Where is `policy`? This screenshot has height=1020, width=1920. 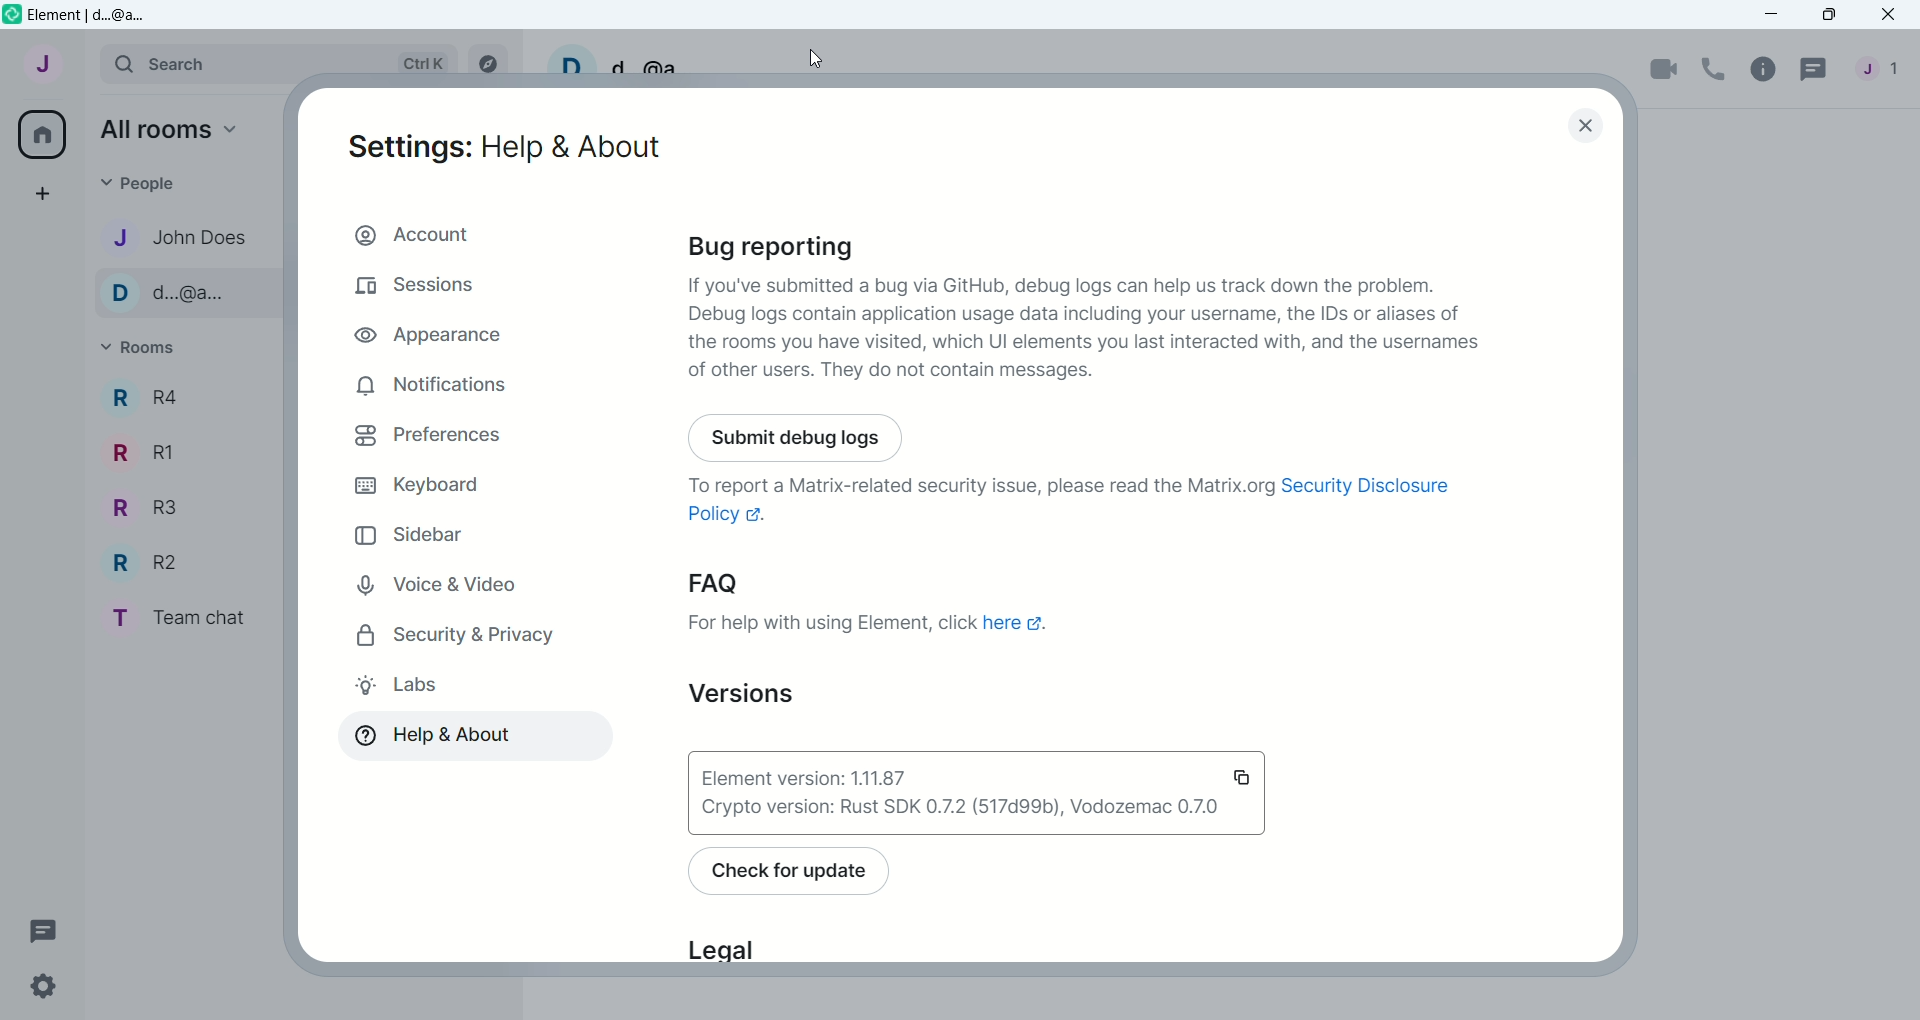 policy is located at coordinates (734, 519).